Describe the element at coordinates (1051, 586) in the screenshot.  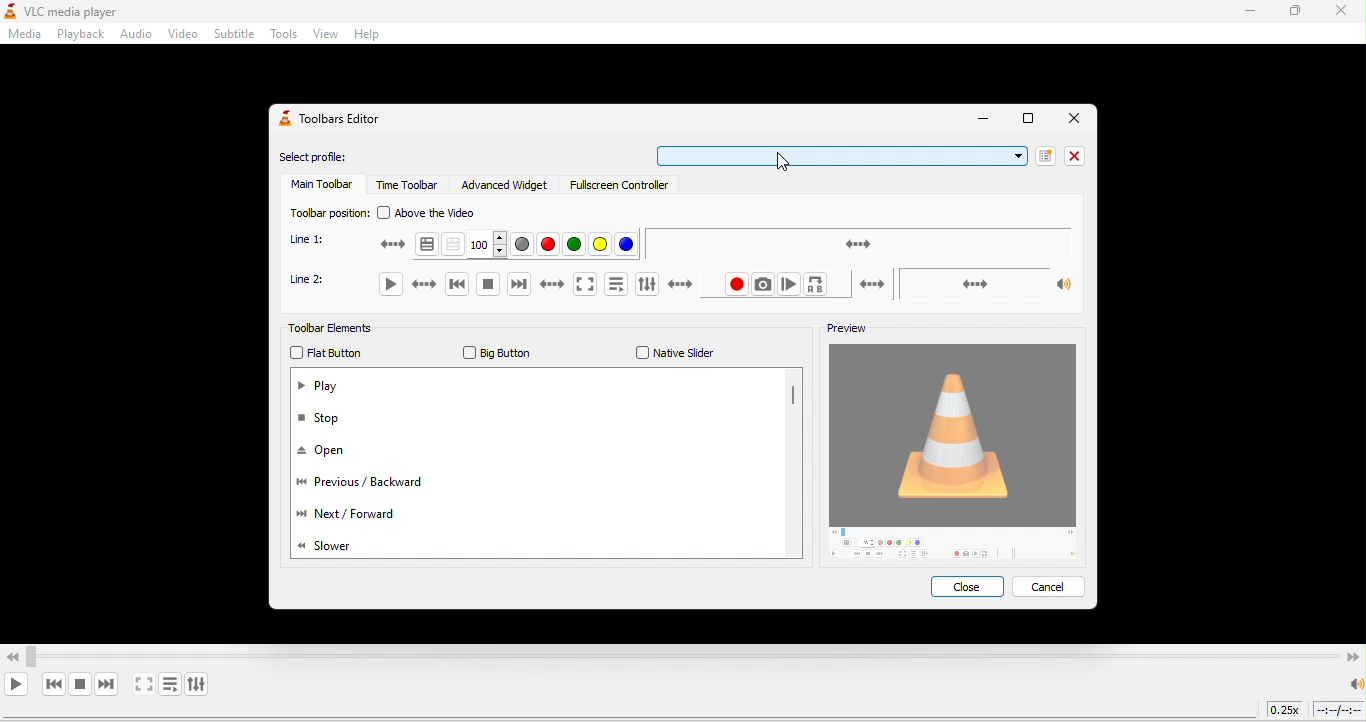
I see `cancel` at that location.